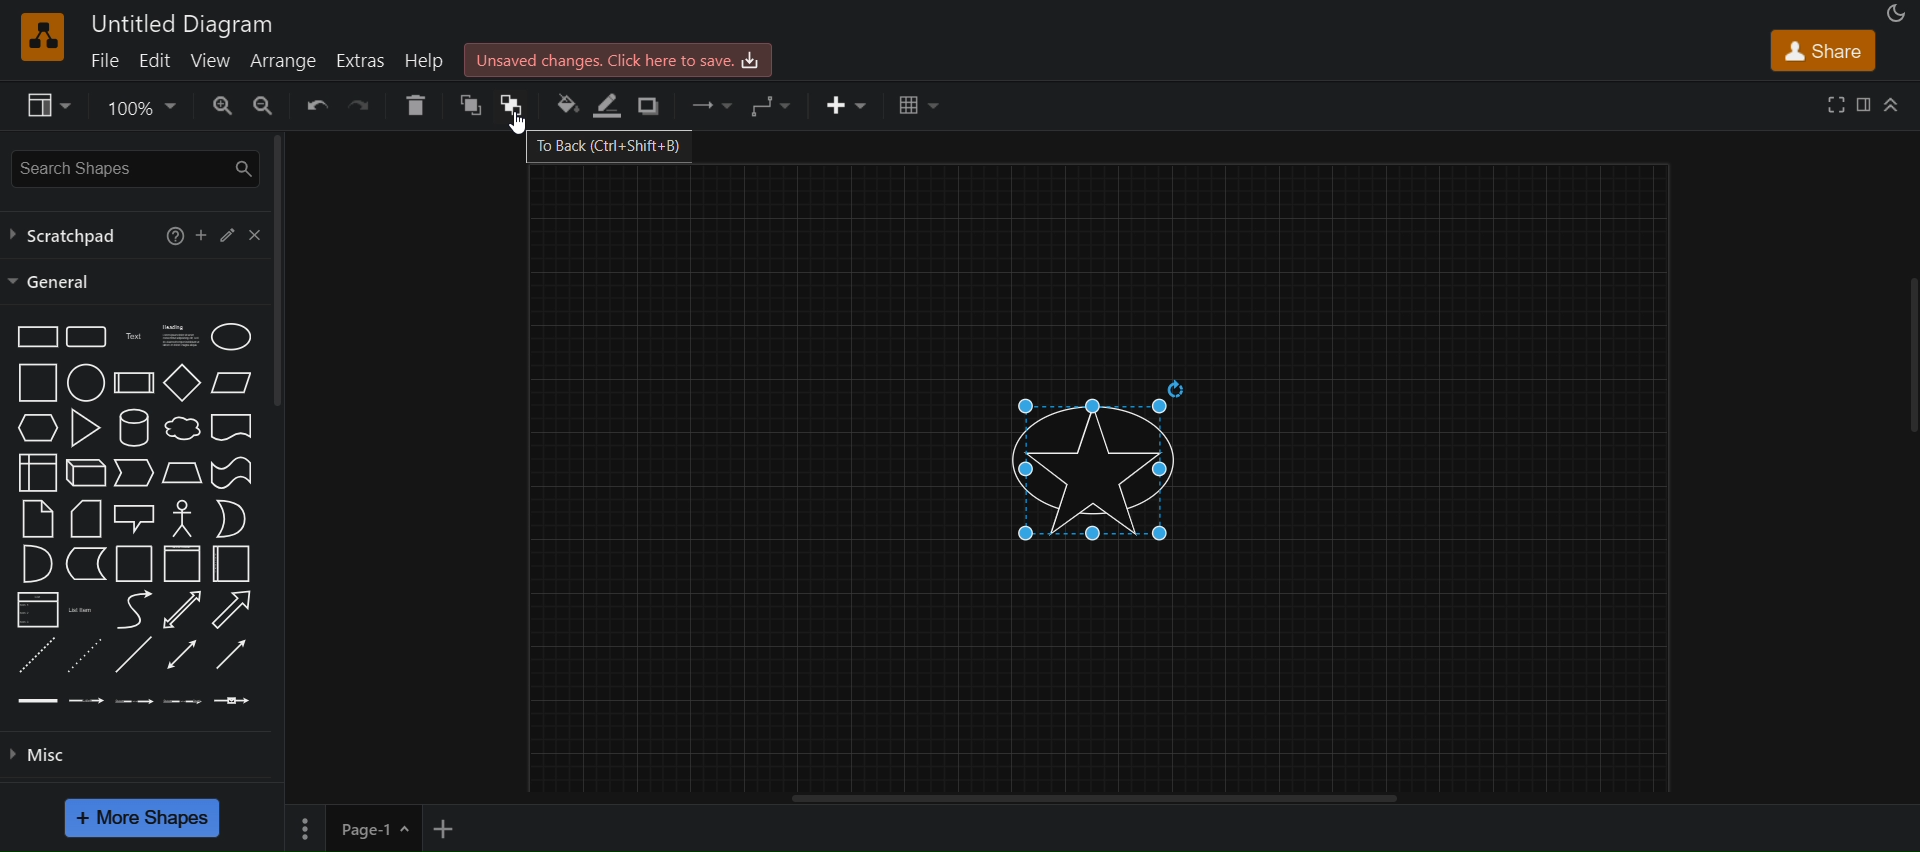 This screenshot has width=1920, height=852. What do you see at coordinates (181, 608) in the screenshot?
I see `bidirectional  arrow` at bounding box center [181, 608].